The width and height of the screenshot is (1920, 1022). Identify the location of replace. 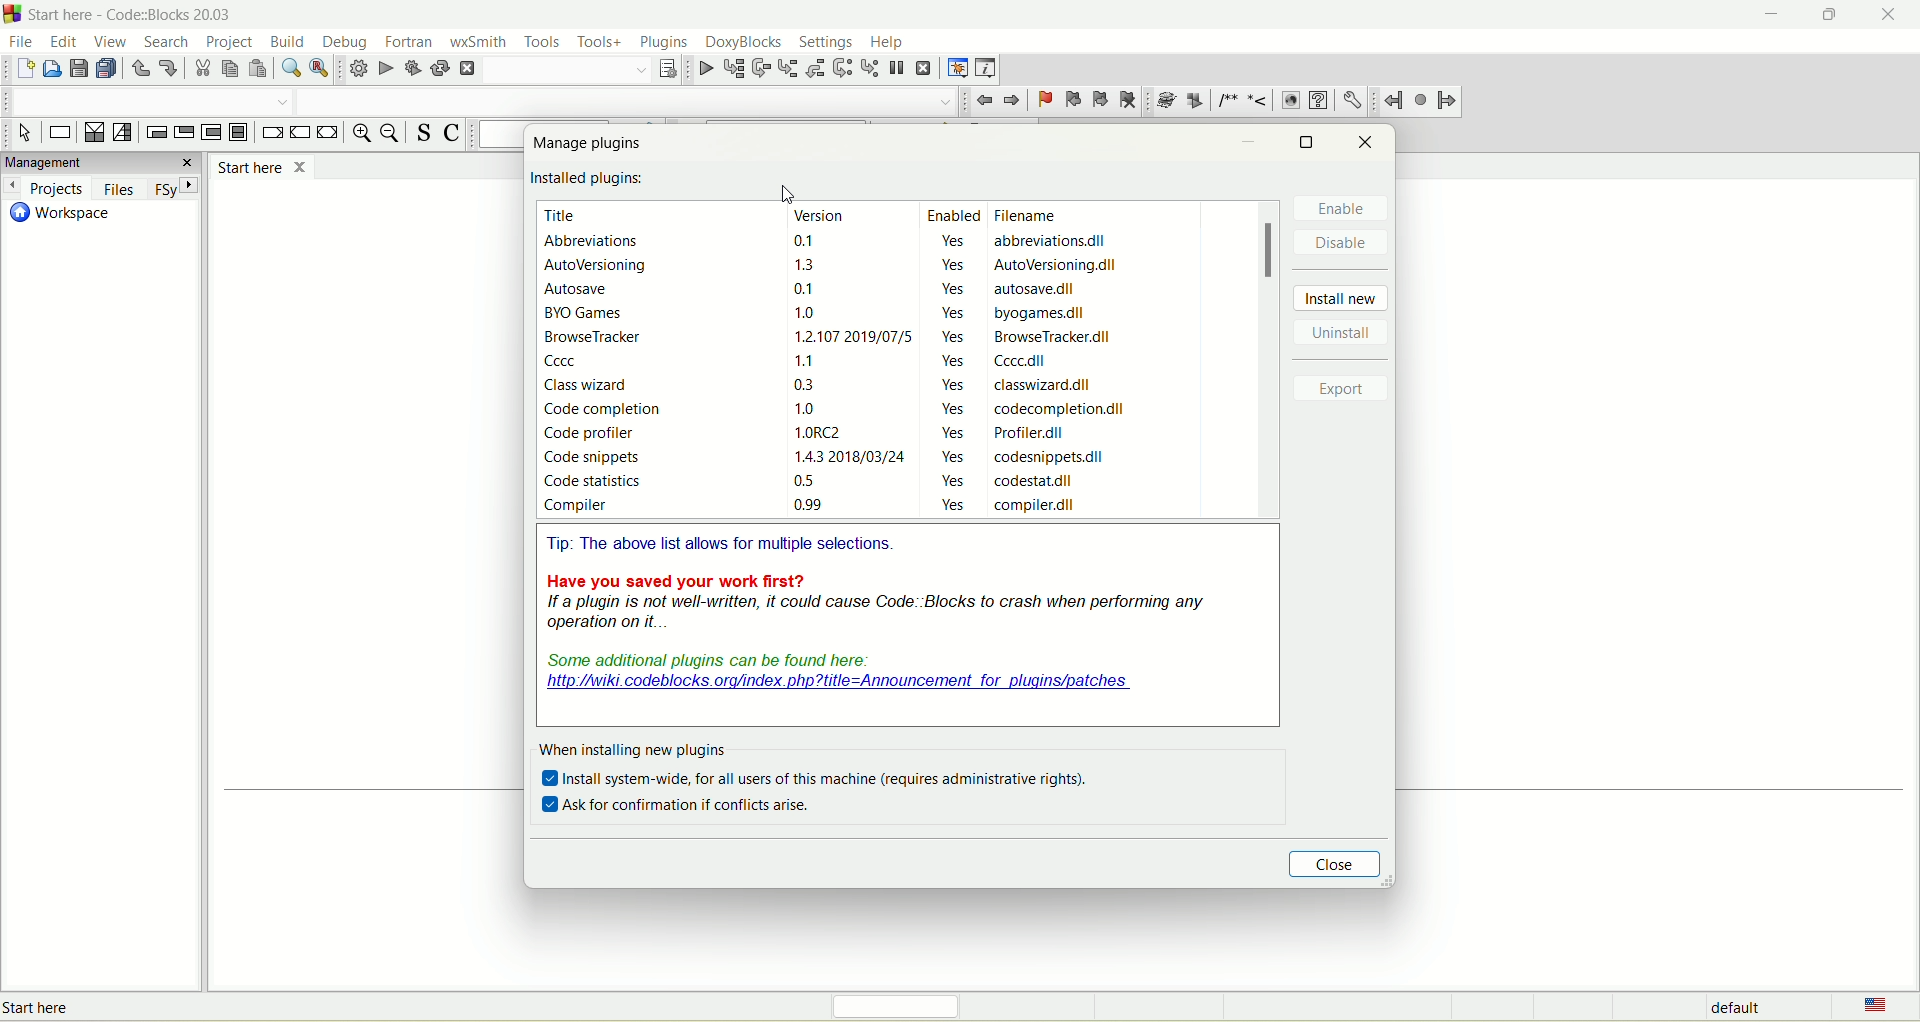
(320, 69).